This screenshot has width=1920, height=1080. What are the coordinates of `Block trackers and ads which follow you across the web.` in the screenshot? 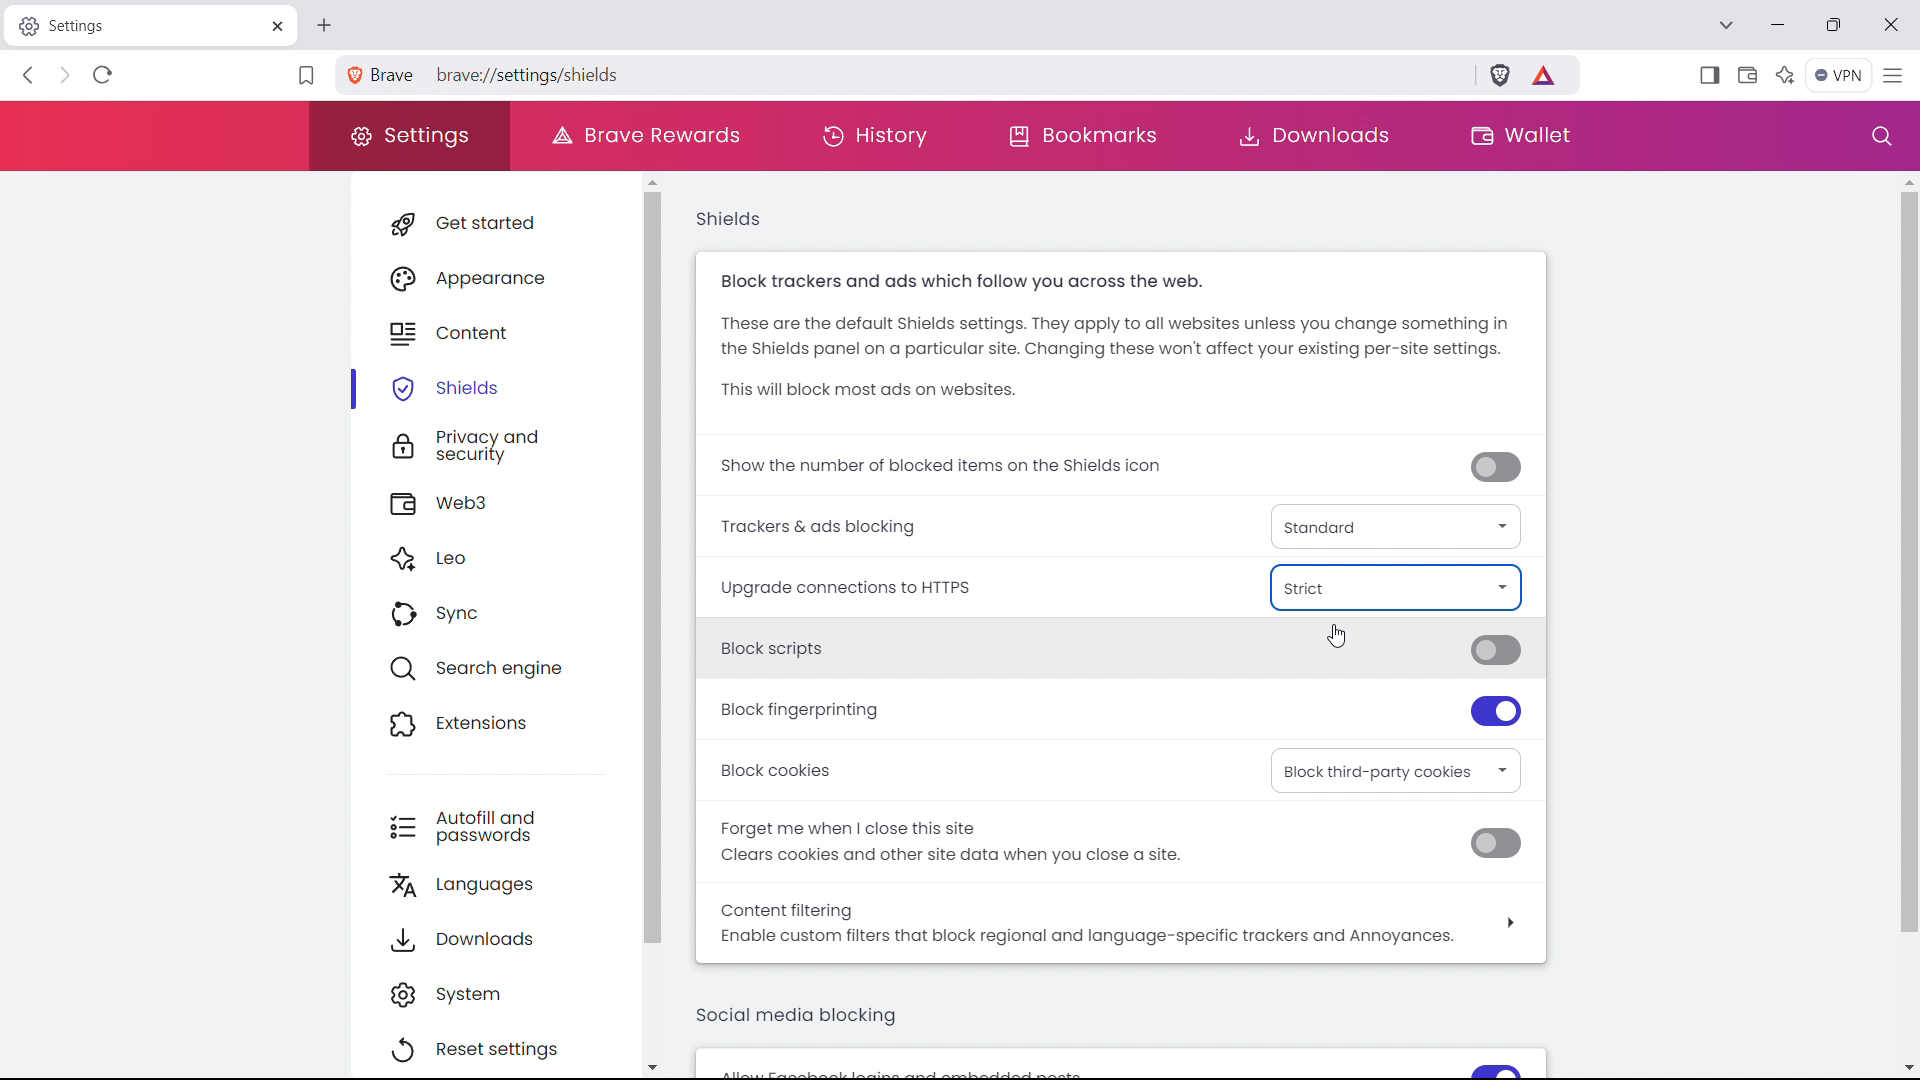 It's located at (976, 282).